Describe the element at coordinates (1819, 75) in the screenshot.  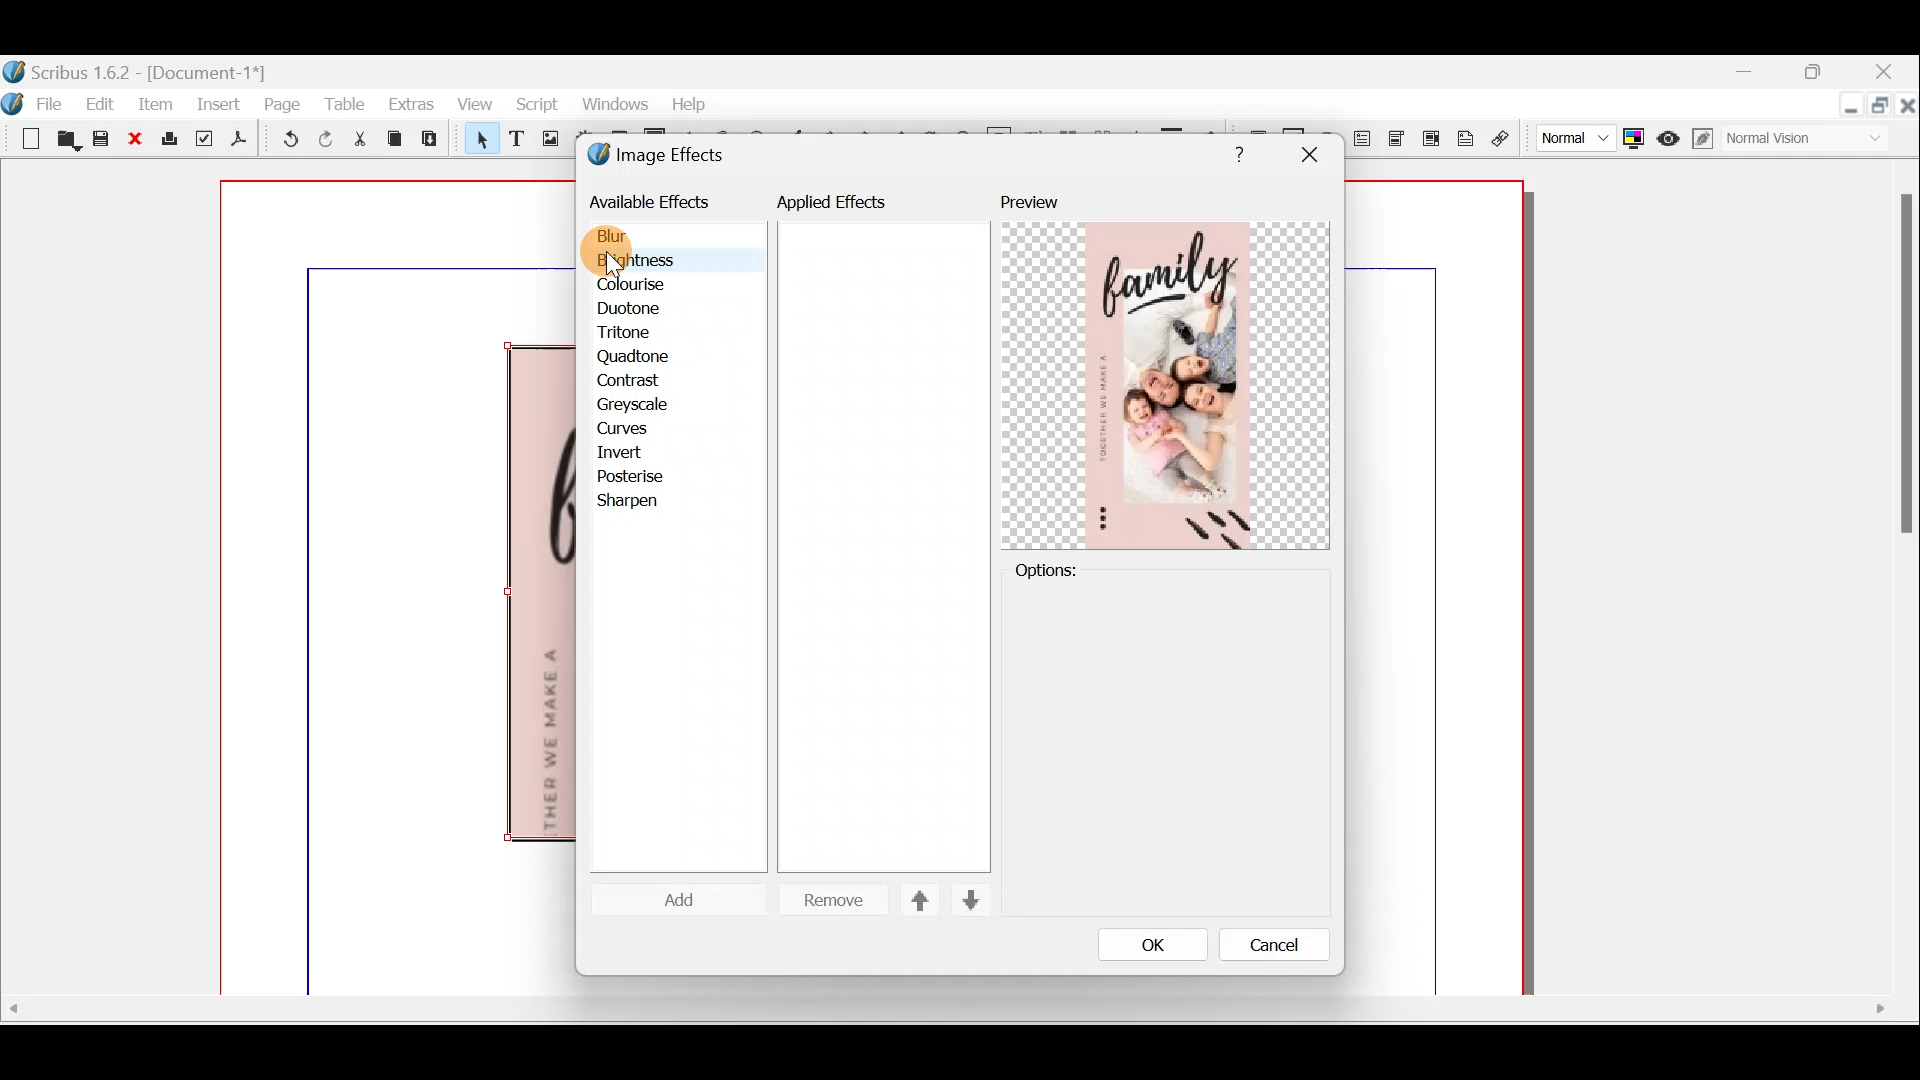
I see `maximise` at that location.